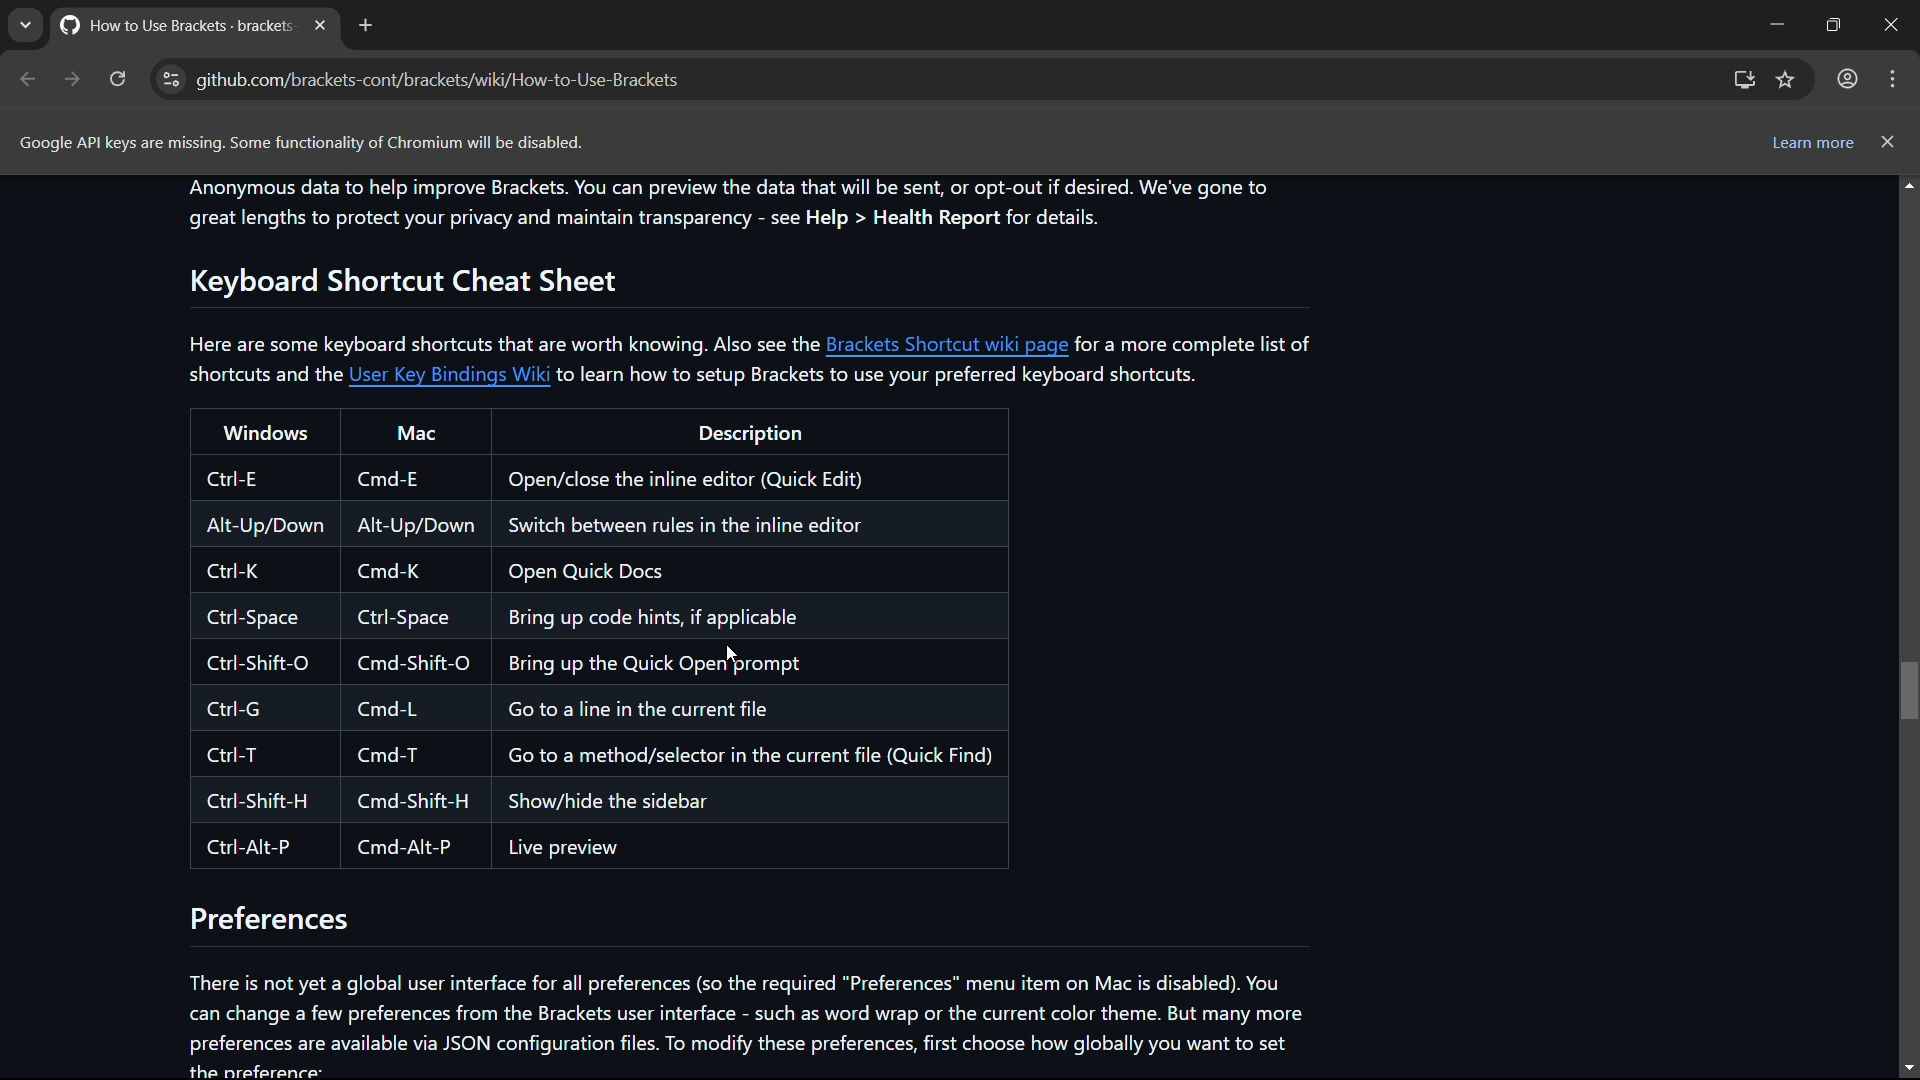 The width and height of the screenshot is (1920, 1080). I want to click on download github, so click(1745, 81).